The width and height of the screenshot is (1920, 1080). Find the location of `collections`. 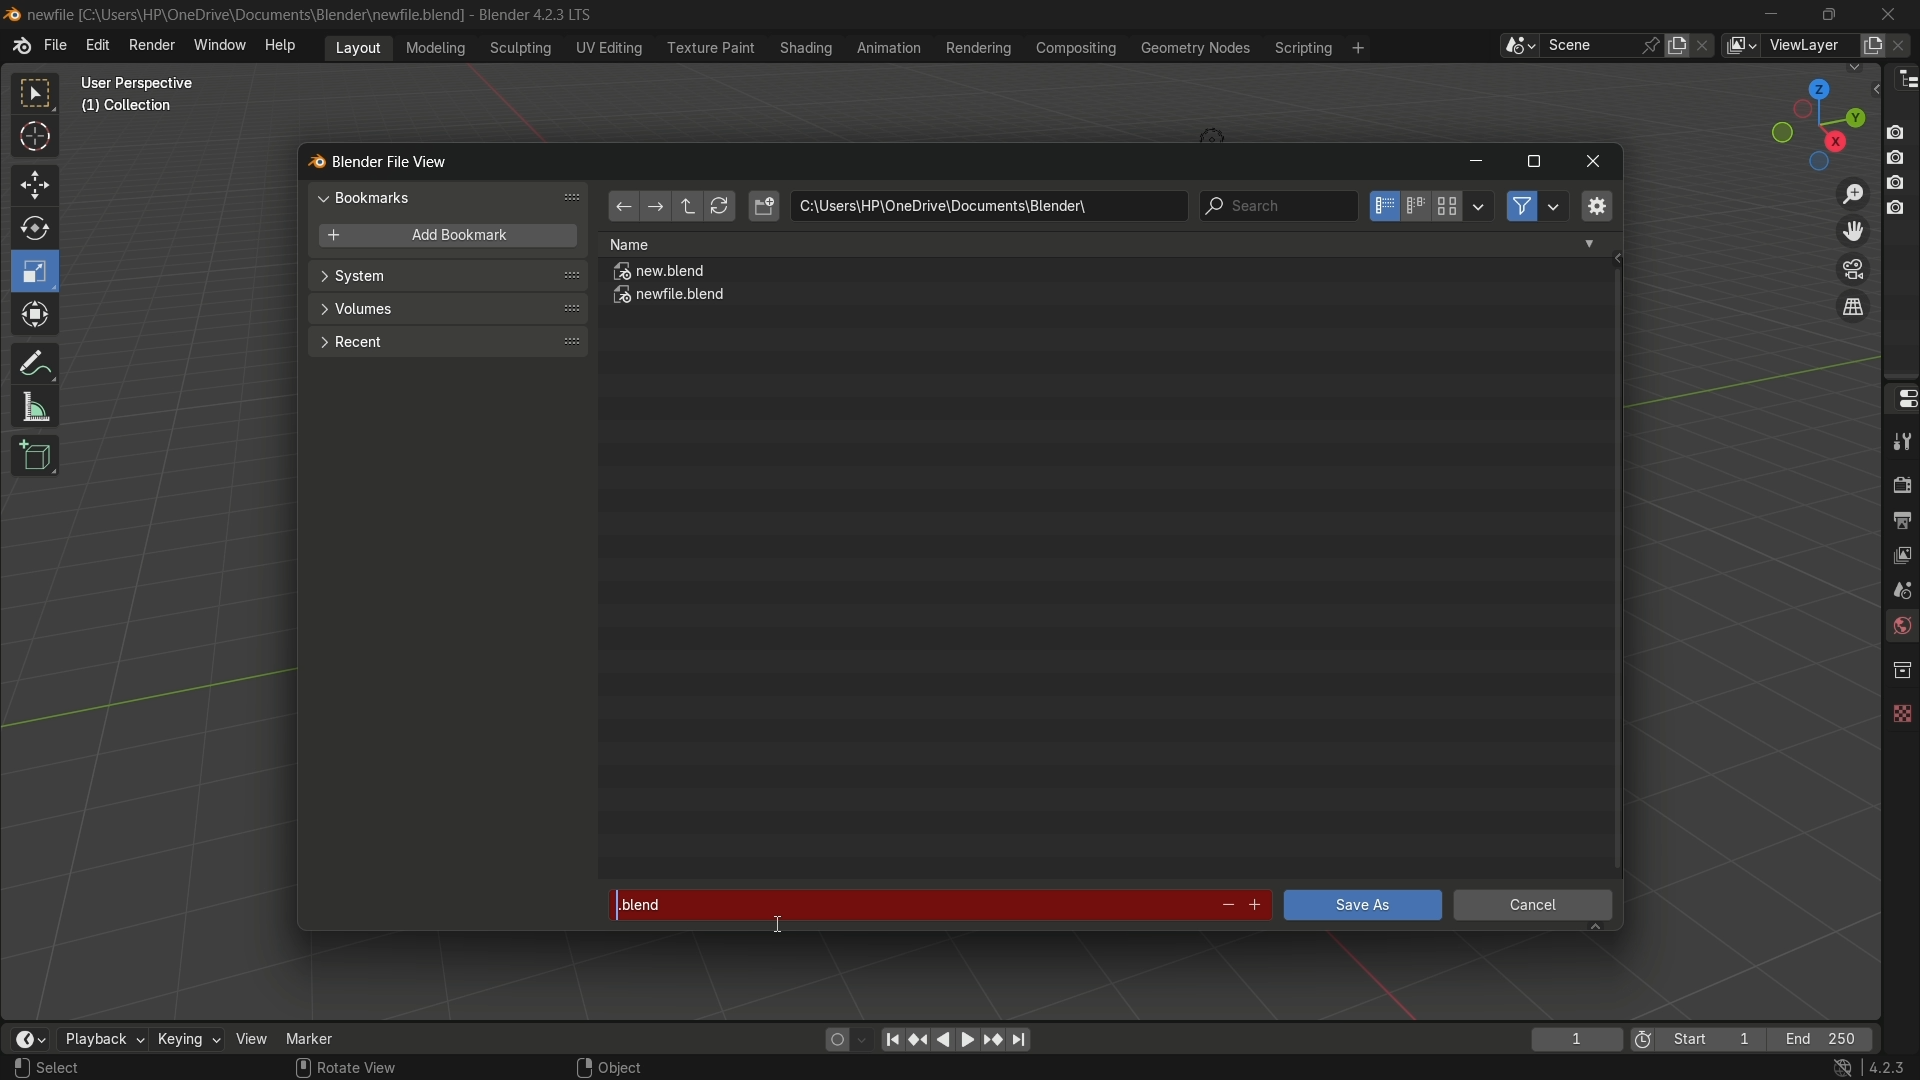

collections is located at coordinates (1901, 670).